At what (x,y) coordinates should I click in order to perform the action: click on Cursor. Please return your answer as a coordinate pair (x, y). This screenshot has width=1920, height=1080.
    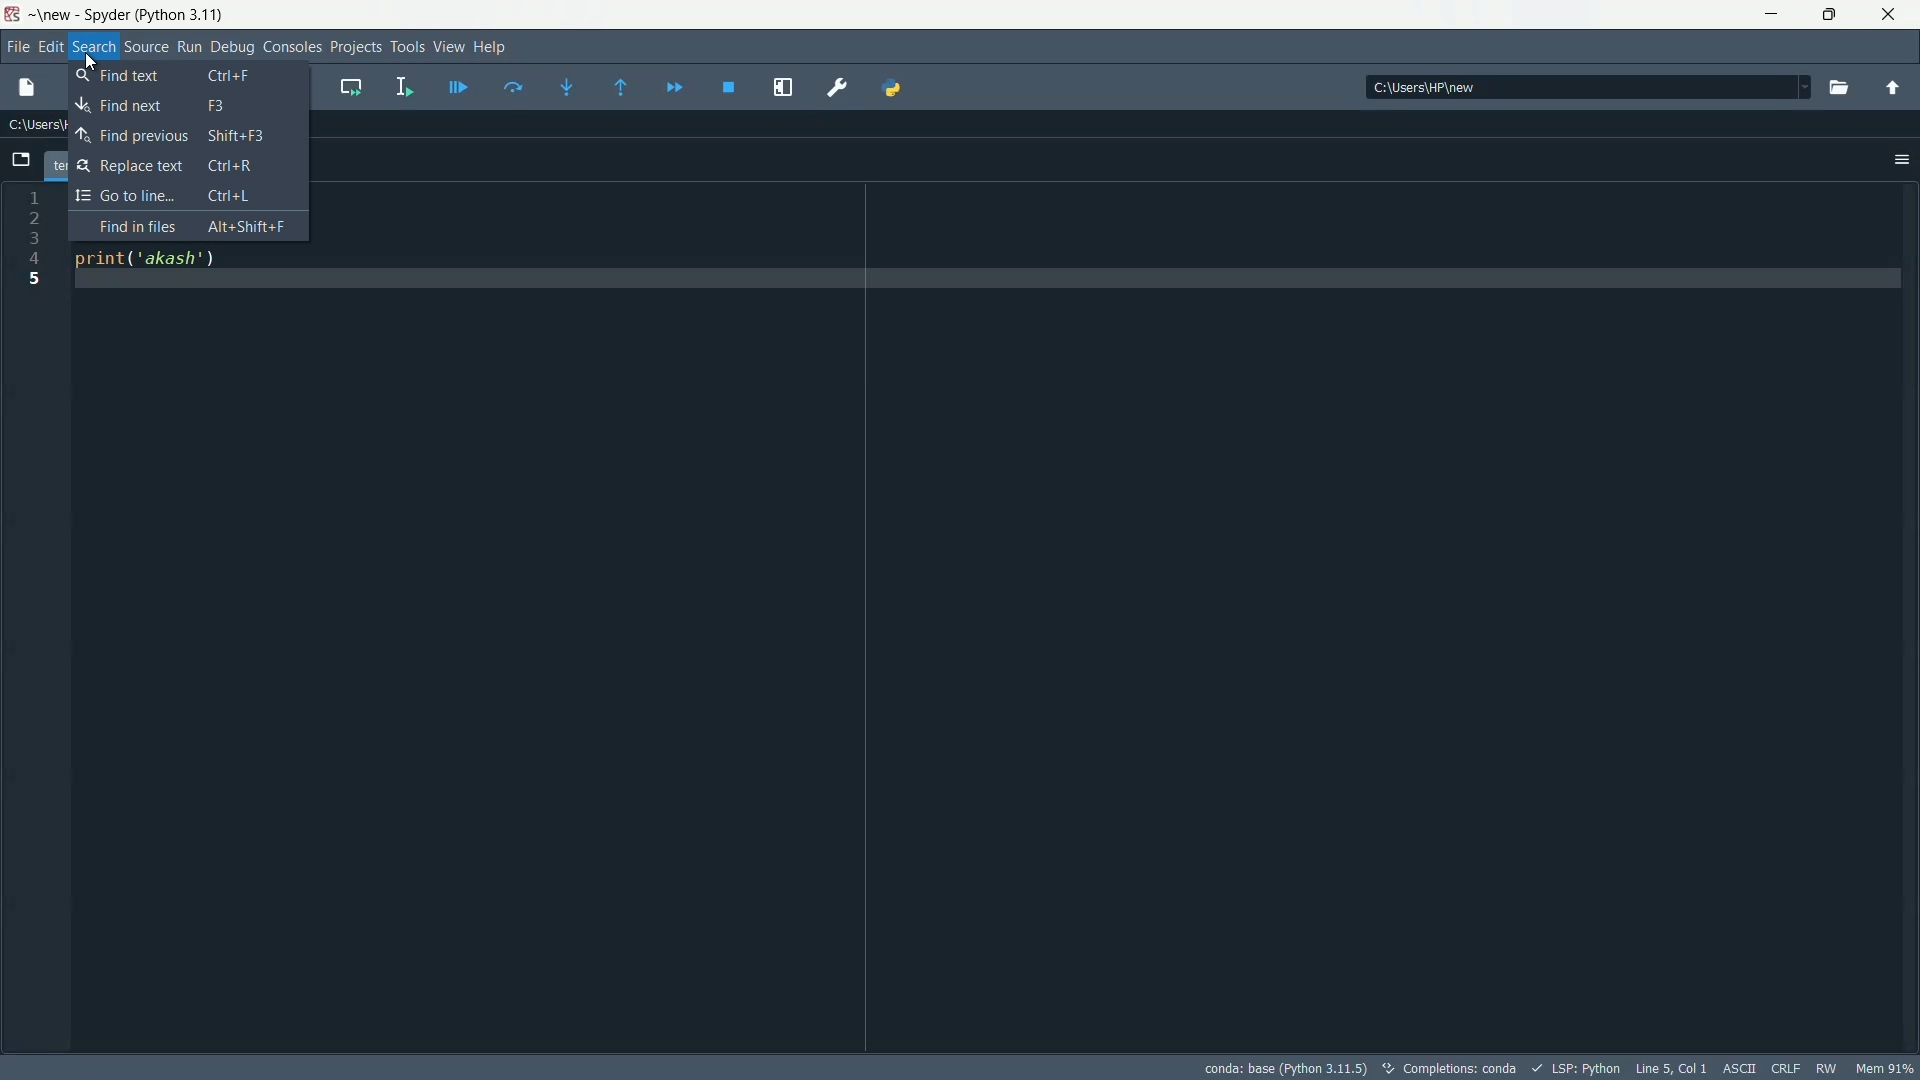
    Looking at the image, I should click on (93, 65).